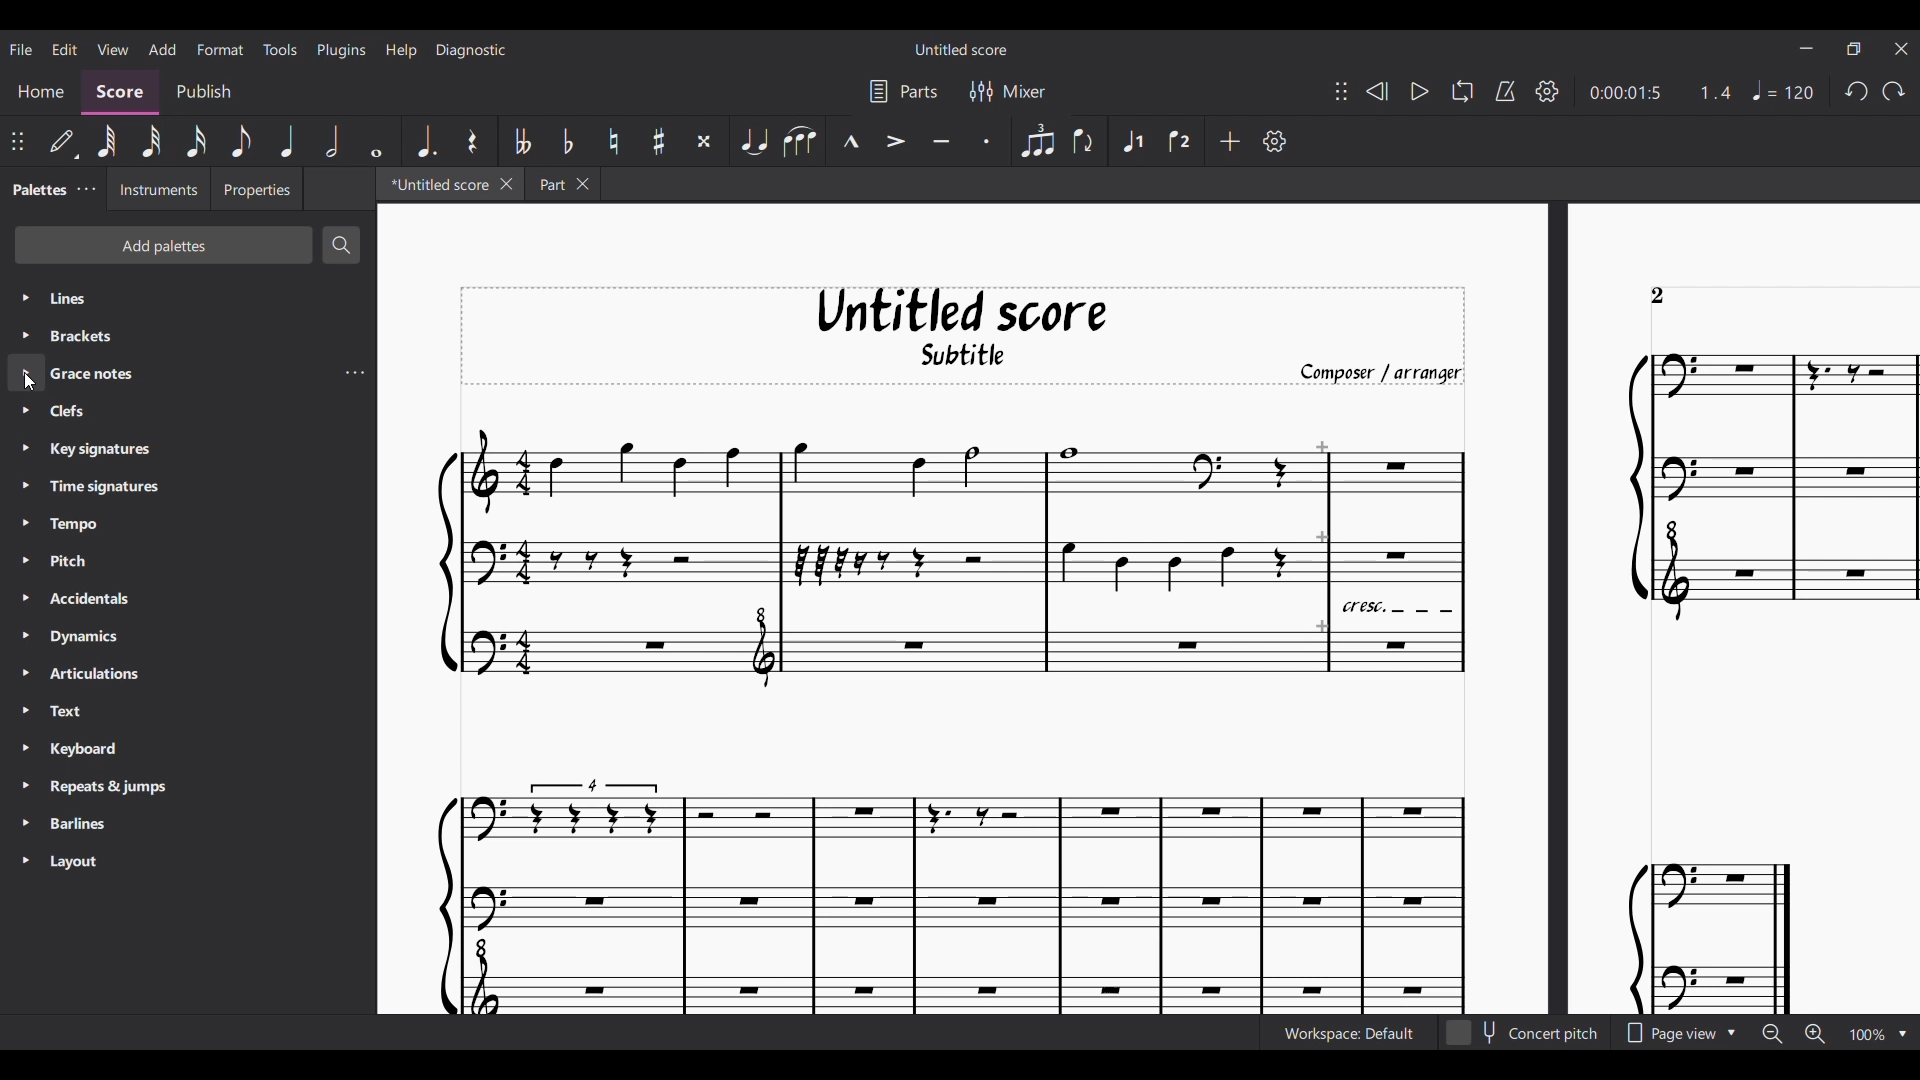 Image resolution: width=1920 pixels, height=1080 pixels. What do you see at coordinates (1131, 141) in the screenshot?
I see `Voice 1` at bounding box center [1131, 141].